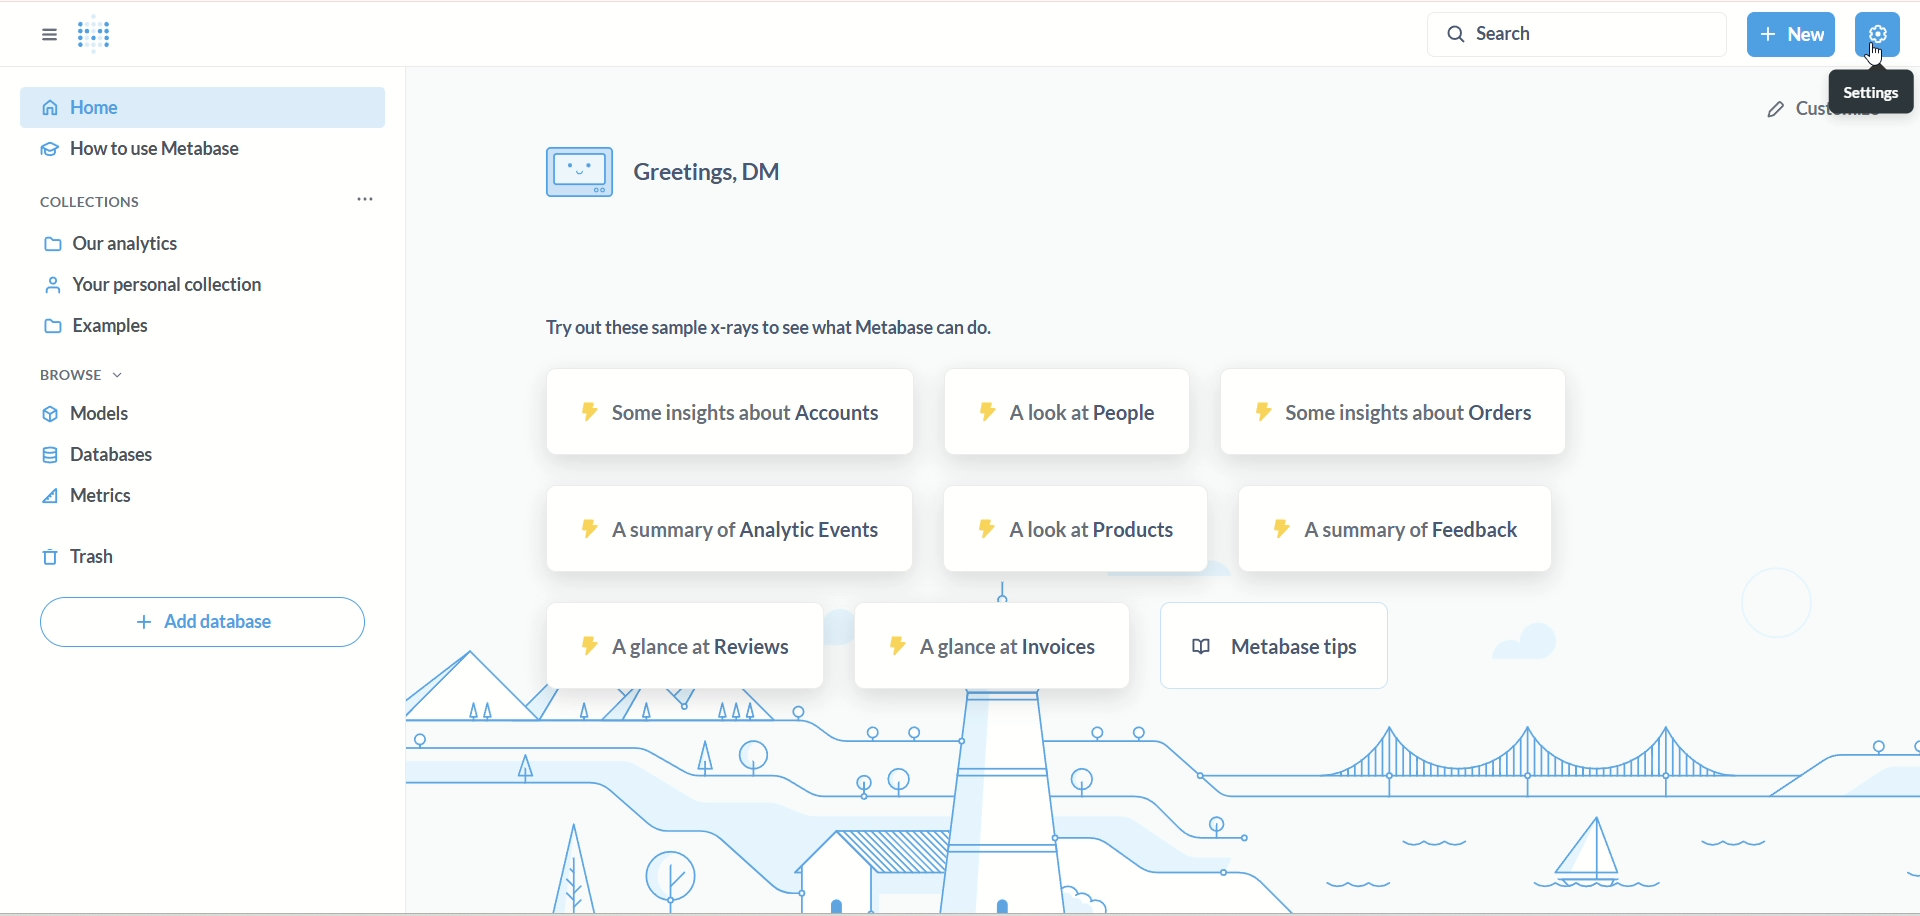 This screenshot has width=1920, height=916. What do you see at coordinates (52, 35) in the screenshot?
I see `show/hide sidebar` at bounding box center [52, 35].